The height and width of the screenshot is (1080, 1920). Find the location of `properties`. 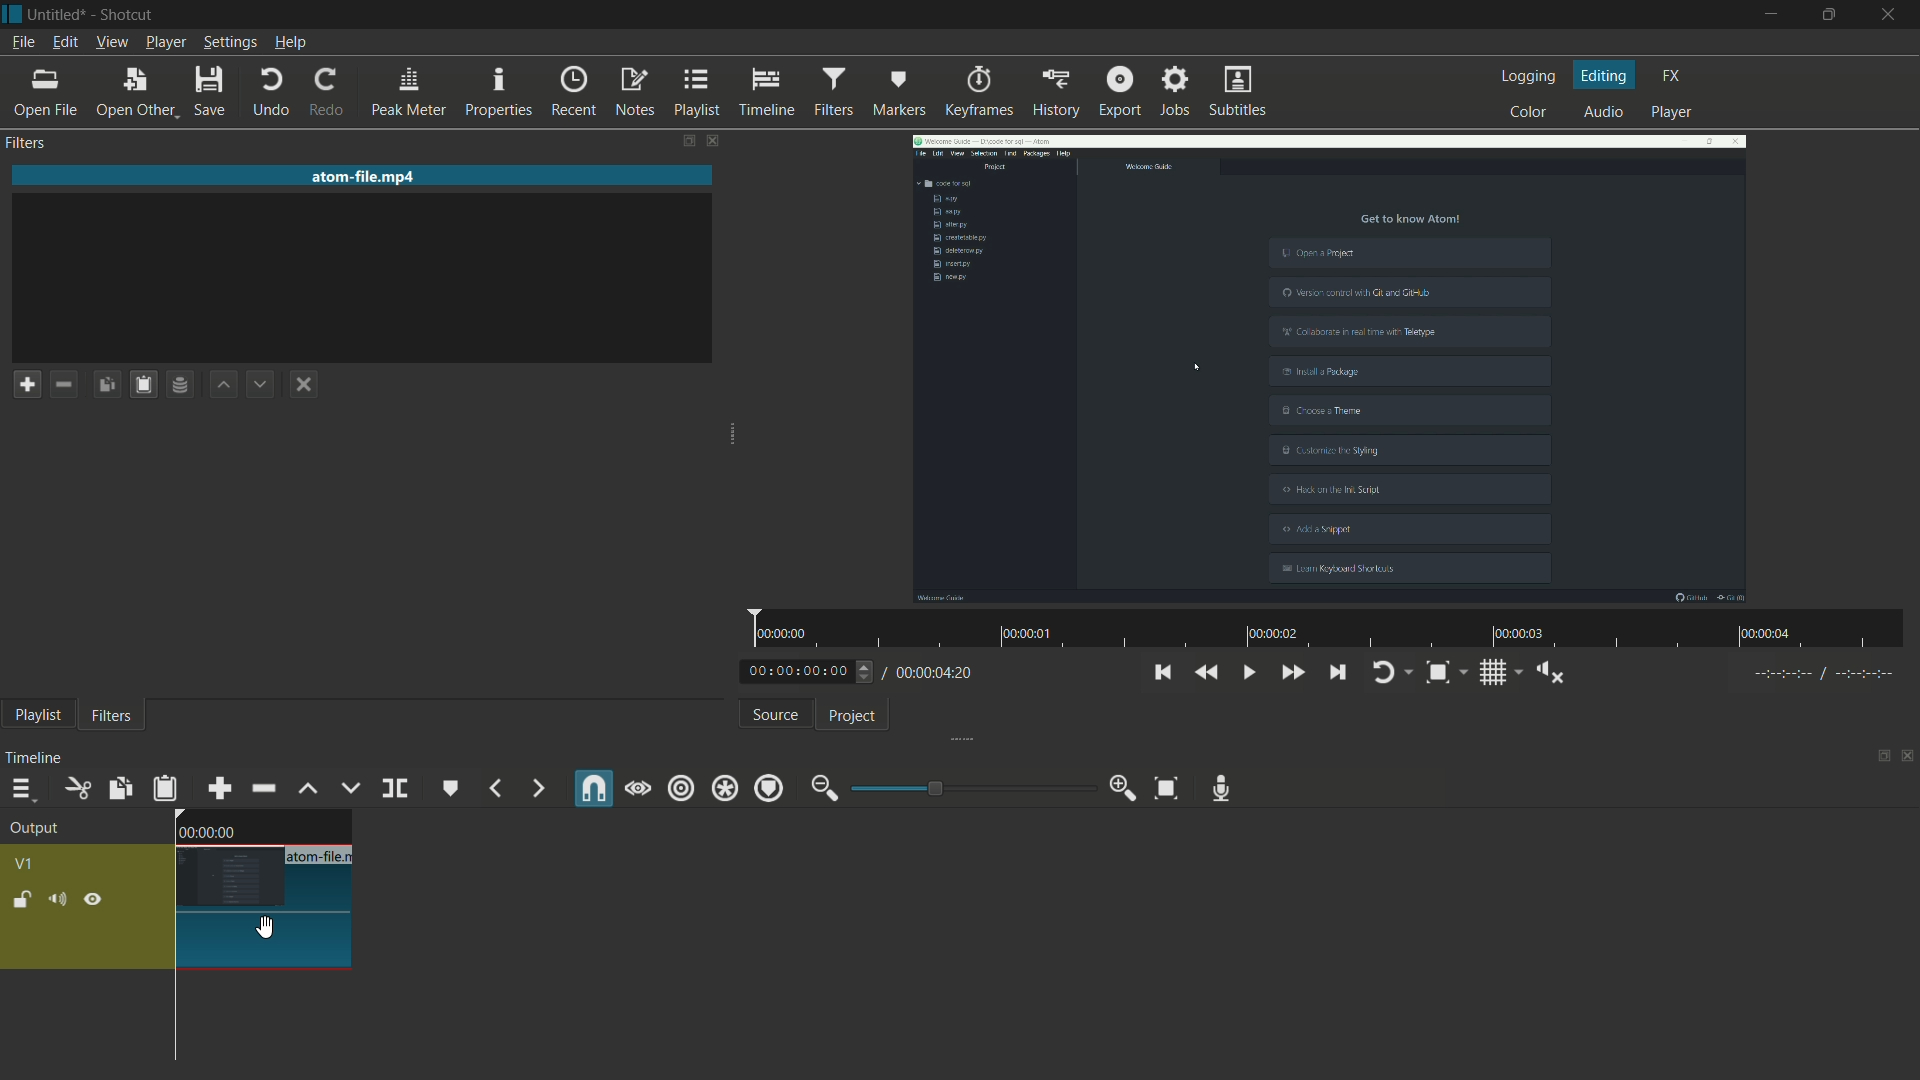

properties is located at coordinates (499, 90).